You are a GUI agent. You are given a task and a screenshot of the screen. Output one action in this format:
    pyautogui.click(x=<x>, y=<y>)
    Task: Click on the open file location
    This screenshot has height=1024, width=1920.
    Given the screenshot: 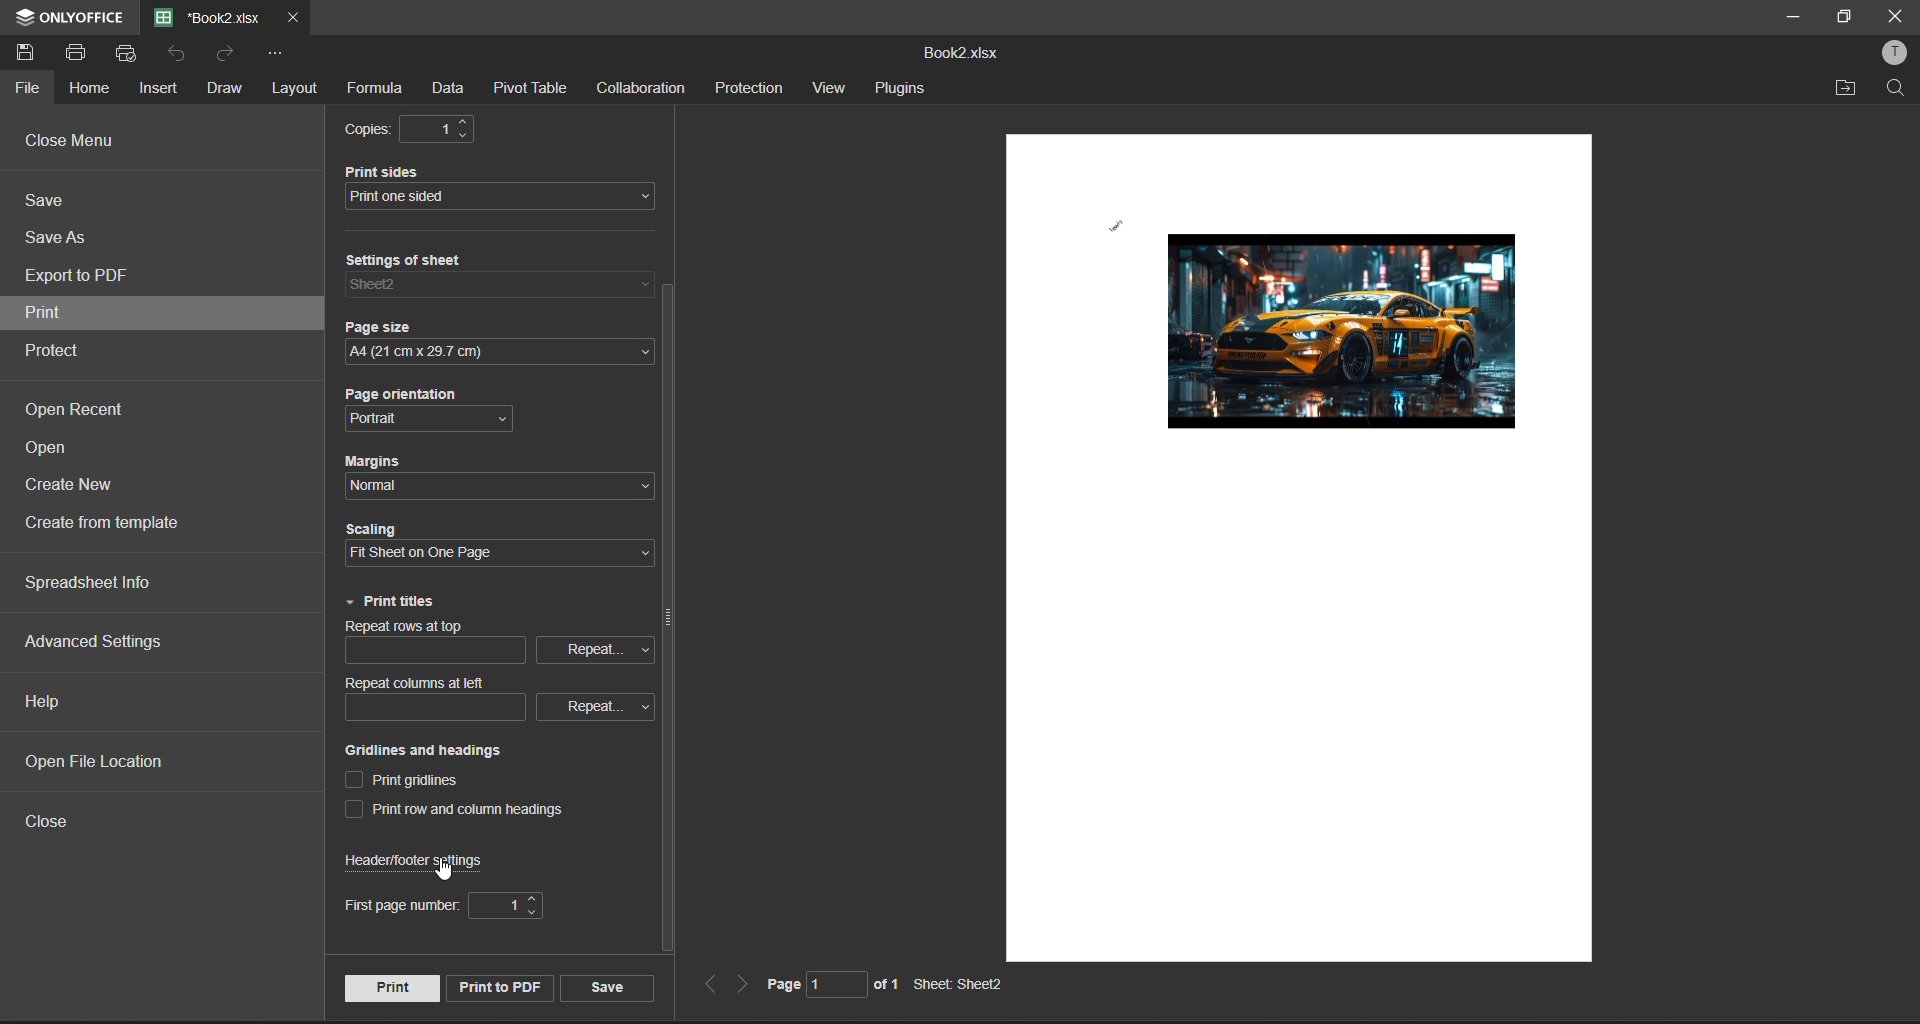 What is the action you would take?
    pyautogui.click(x=96, y=761)
    